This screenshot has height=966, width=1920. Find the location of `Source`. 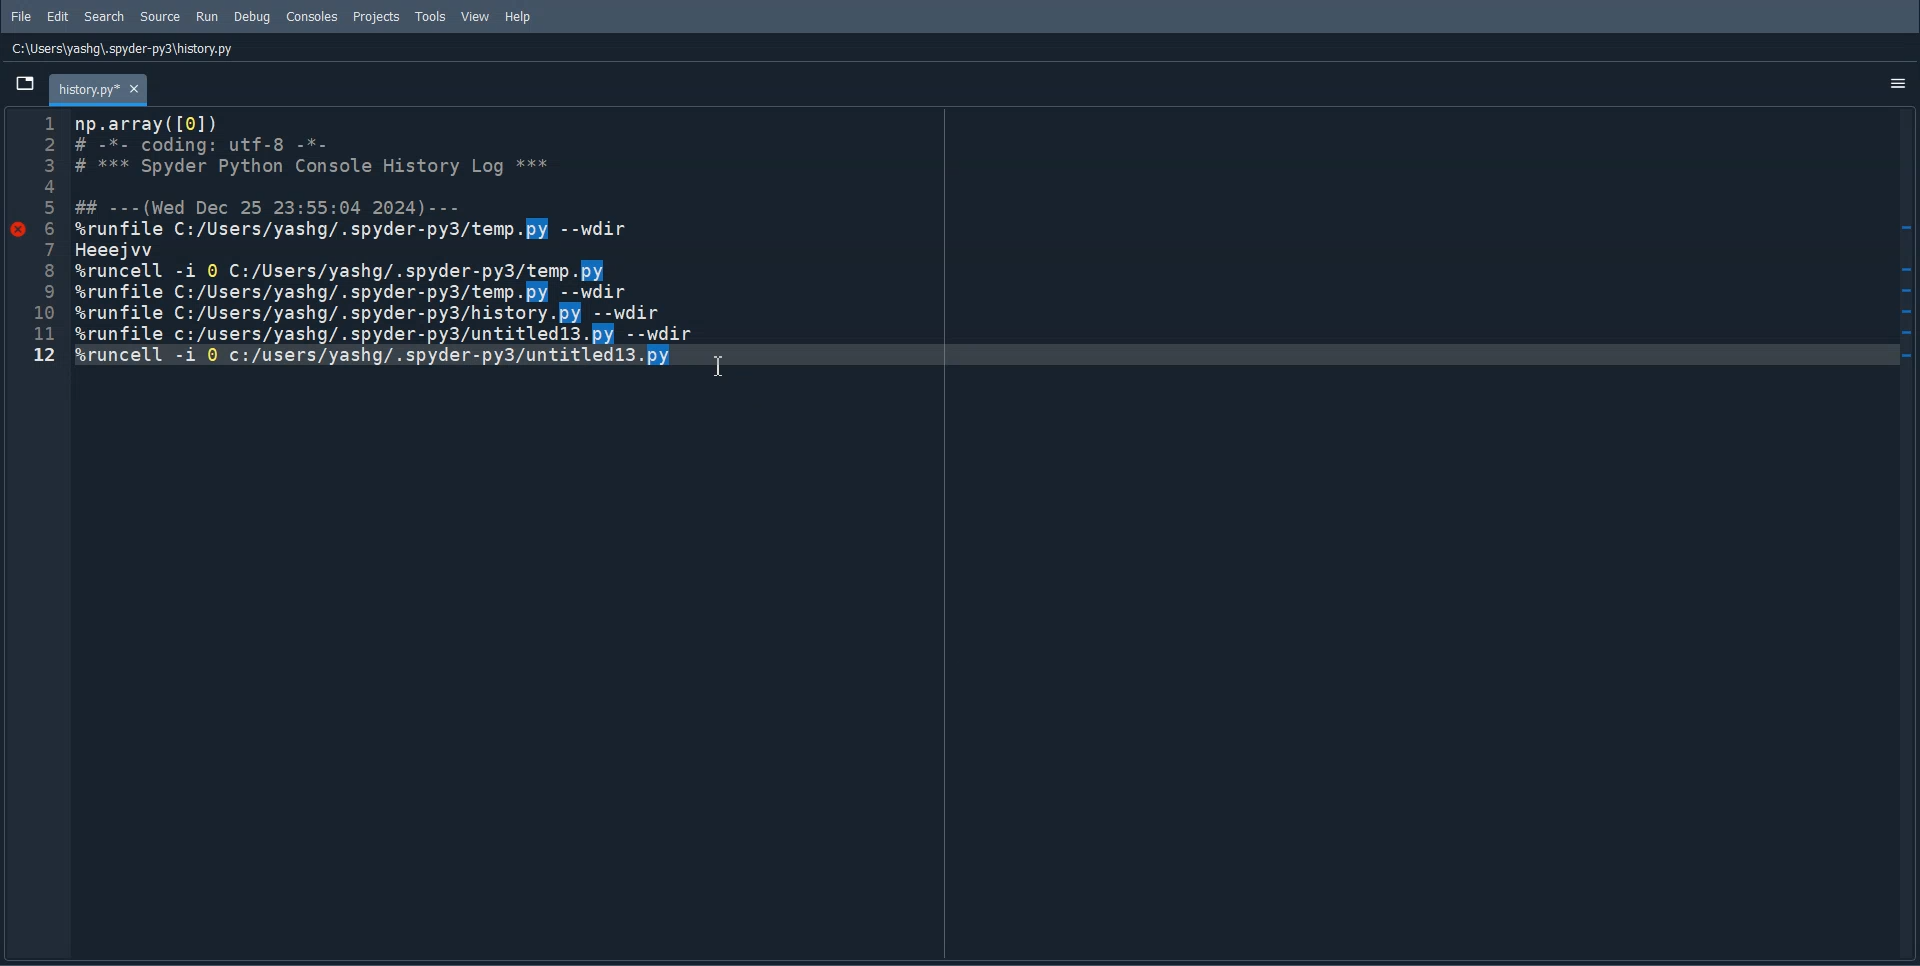

Source is located at coordinates (162, 16).